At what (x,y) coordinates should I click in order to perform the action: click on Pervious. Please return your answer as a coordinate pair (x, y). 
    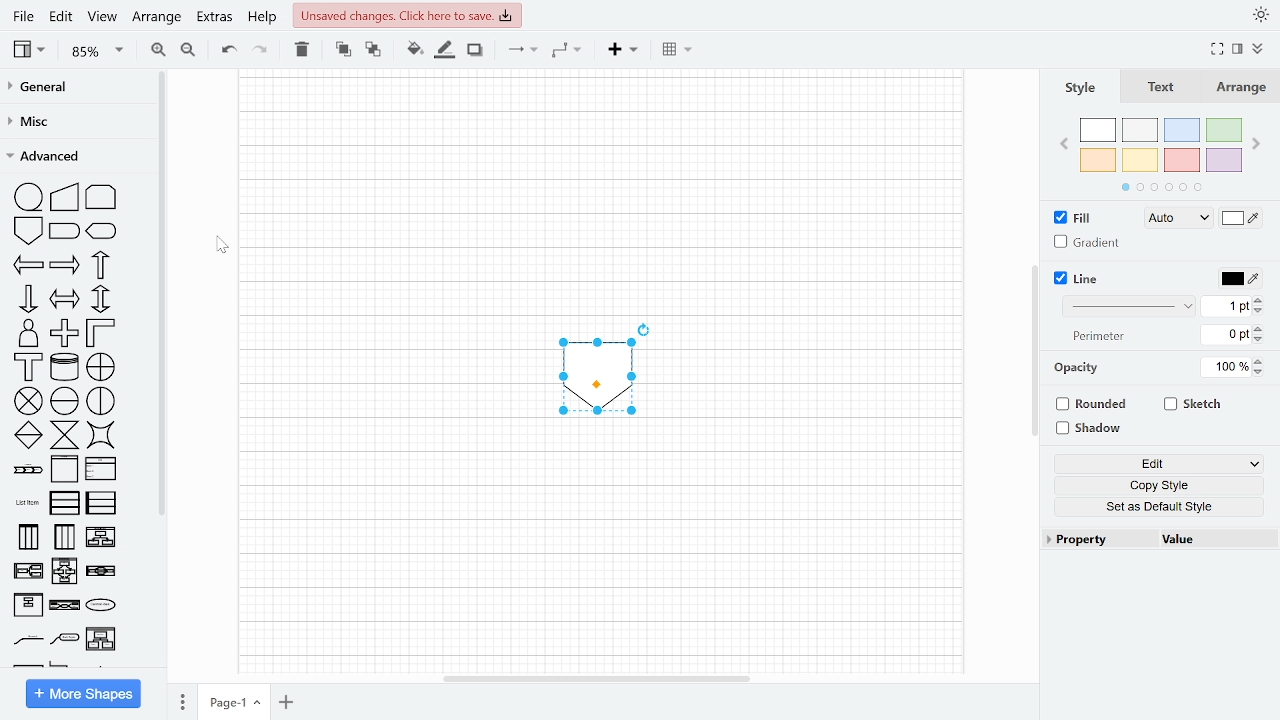
    Looking at the image, I should click on (1066, 145).